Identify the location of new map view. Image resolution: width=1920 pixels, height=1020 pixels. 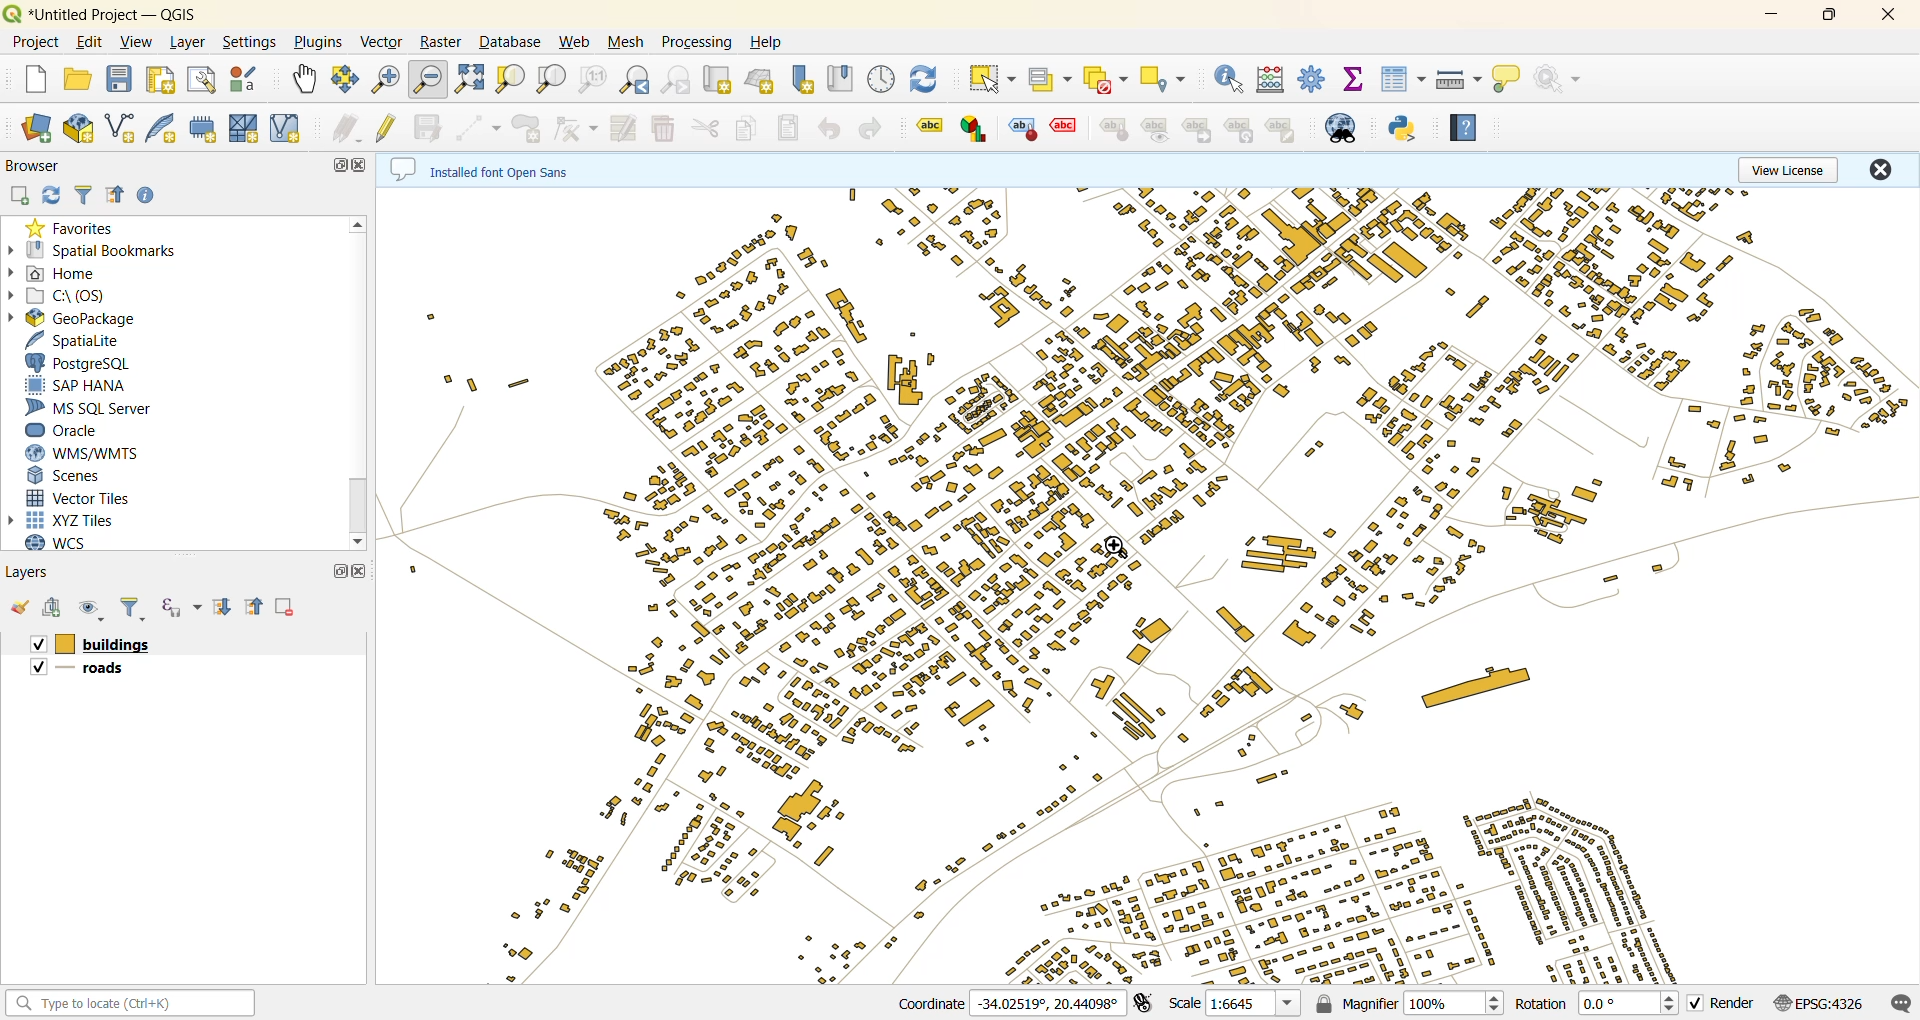
(718, 79).